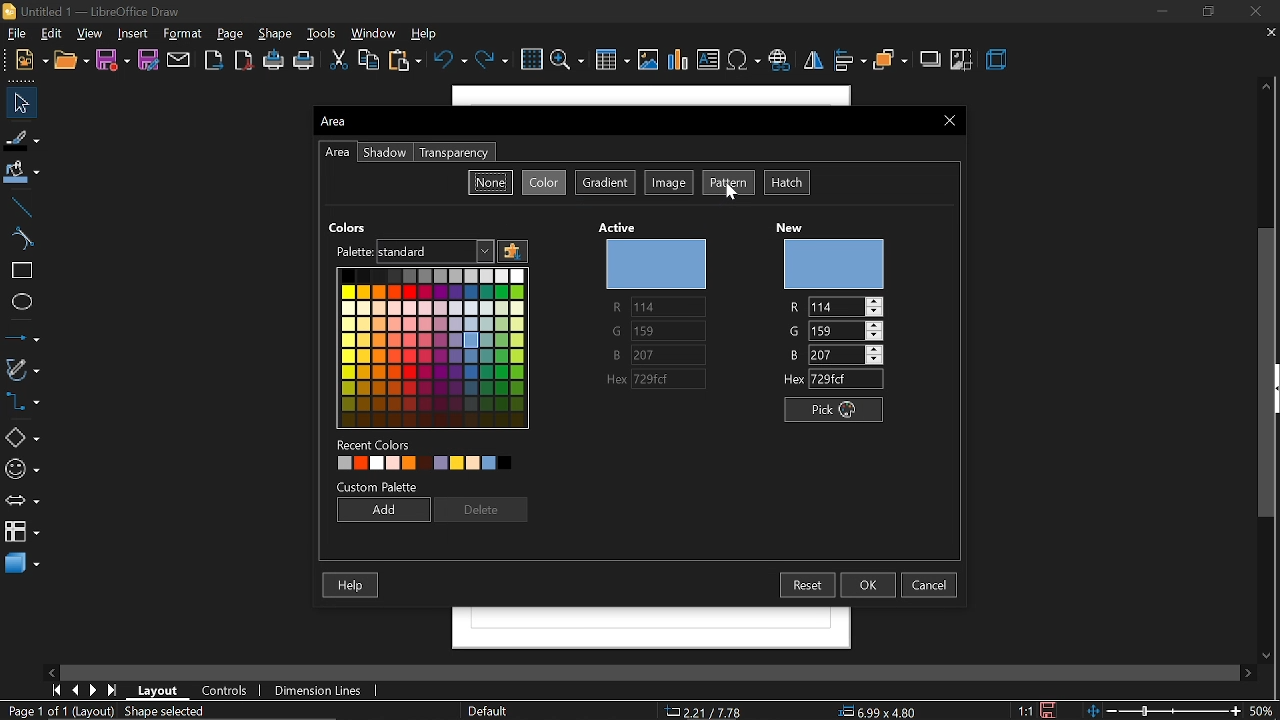 This screenshot has width=1280, height=720. Describe the element at coordinates (484, 251) in the screenshot. I see `Dropdown` at that location.